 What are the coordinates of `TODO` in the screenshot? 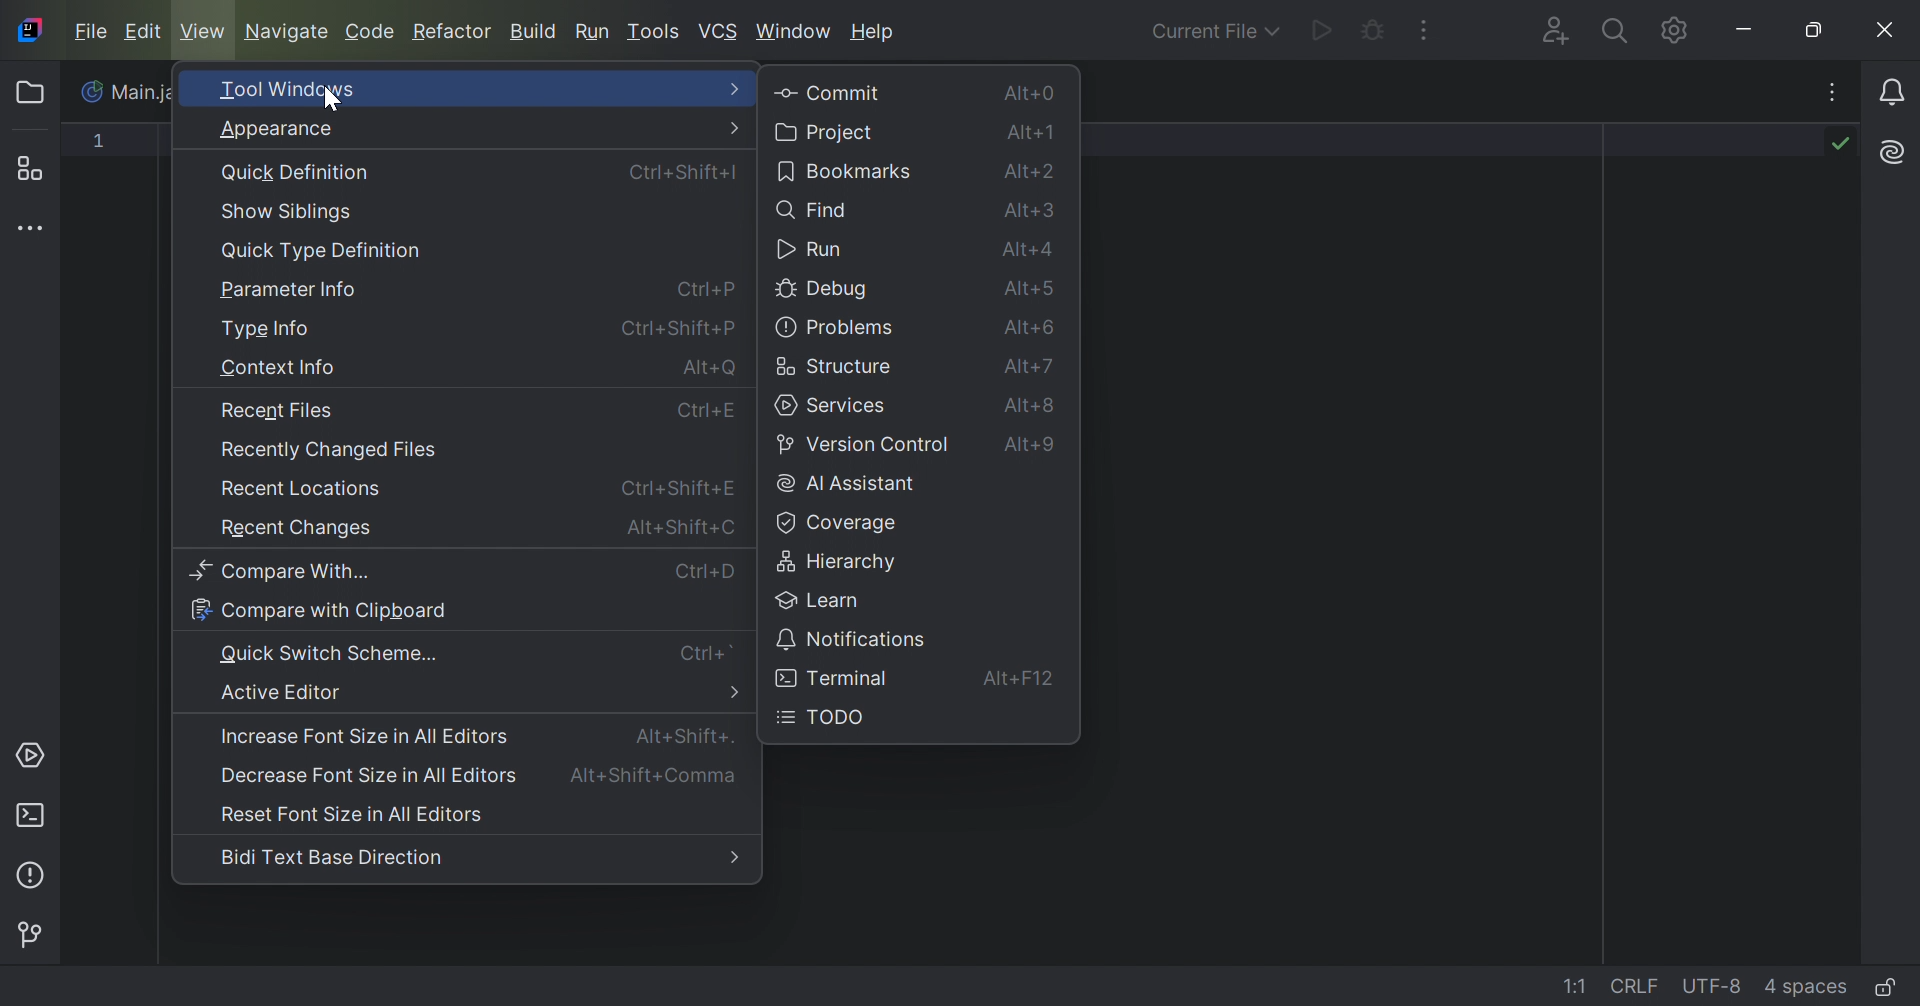 It's located at (822, 718).